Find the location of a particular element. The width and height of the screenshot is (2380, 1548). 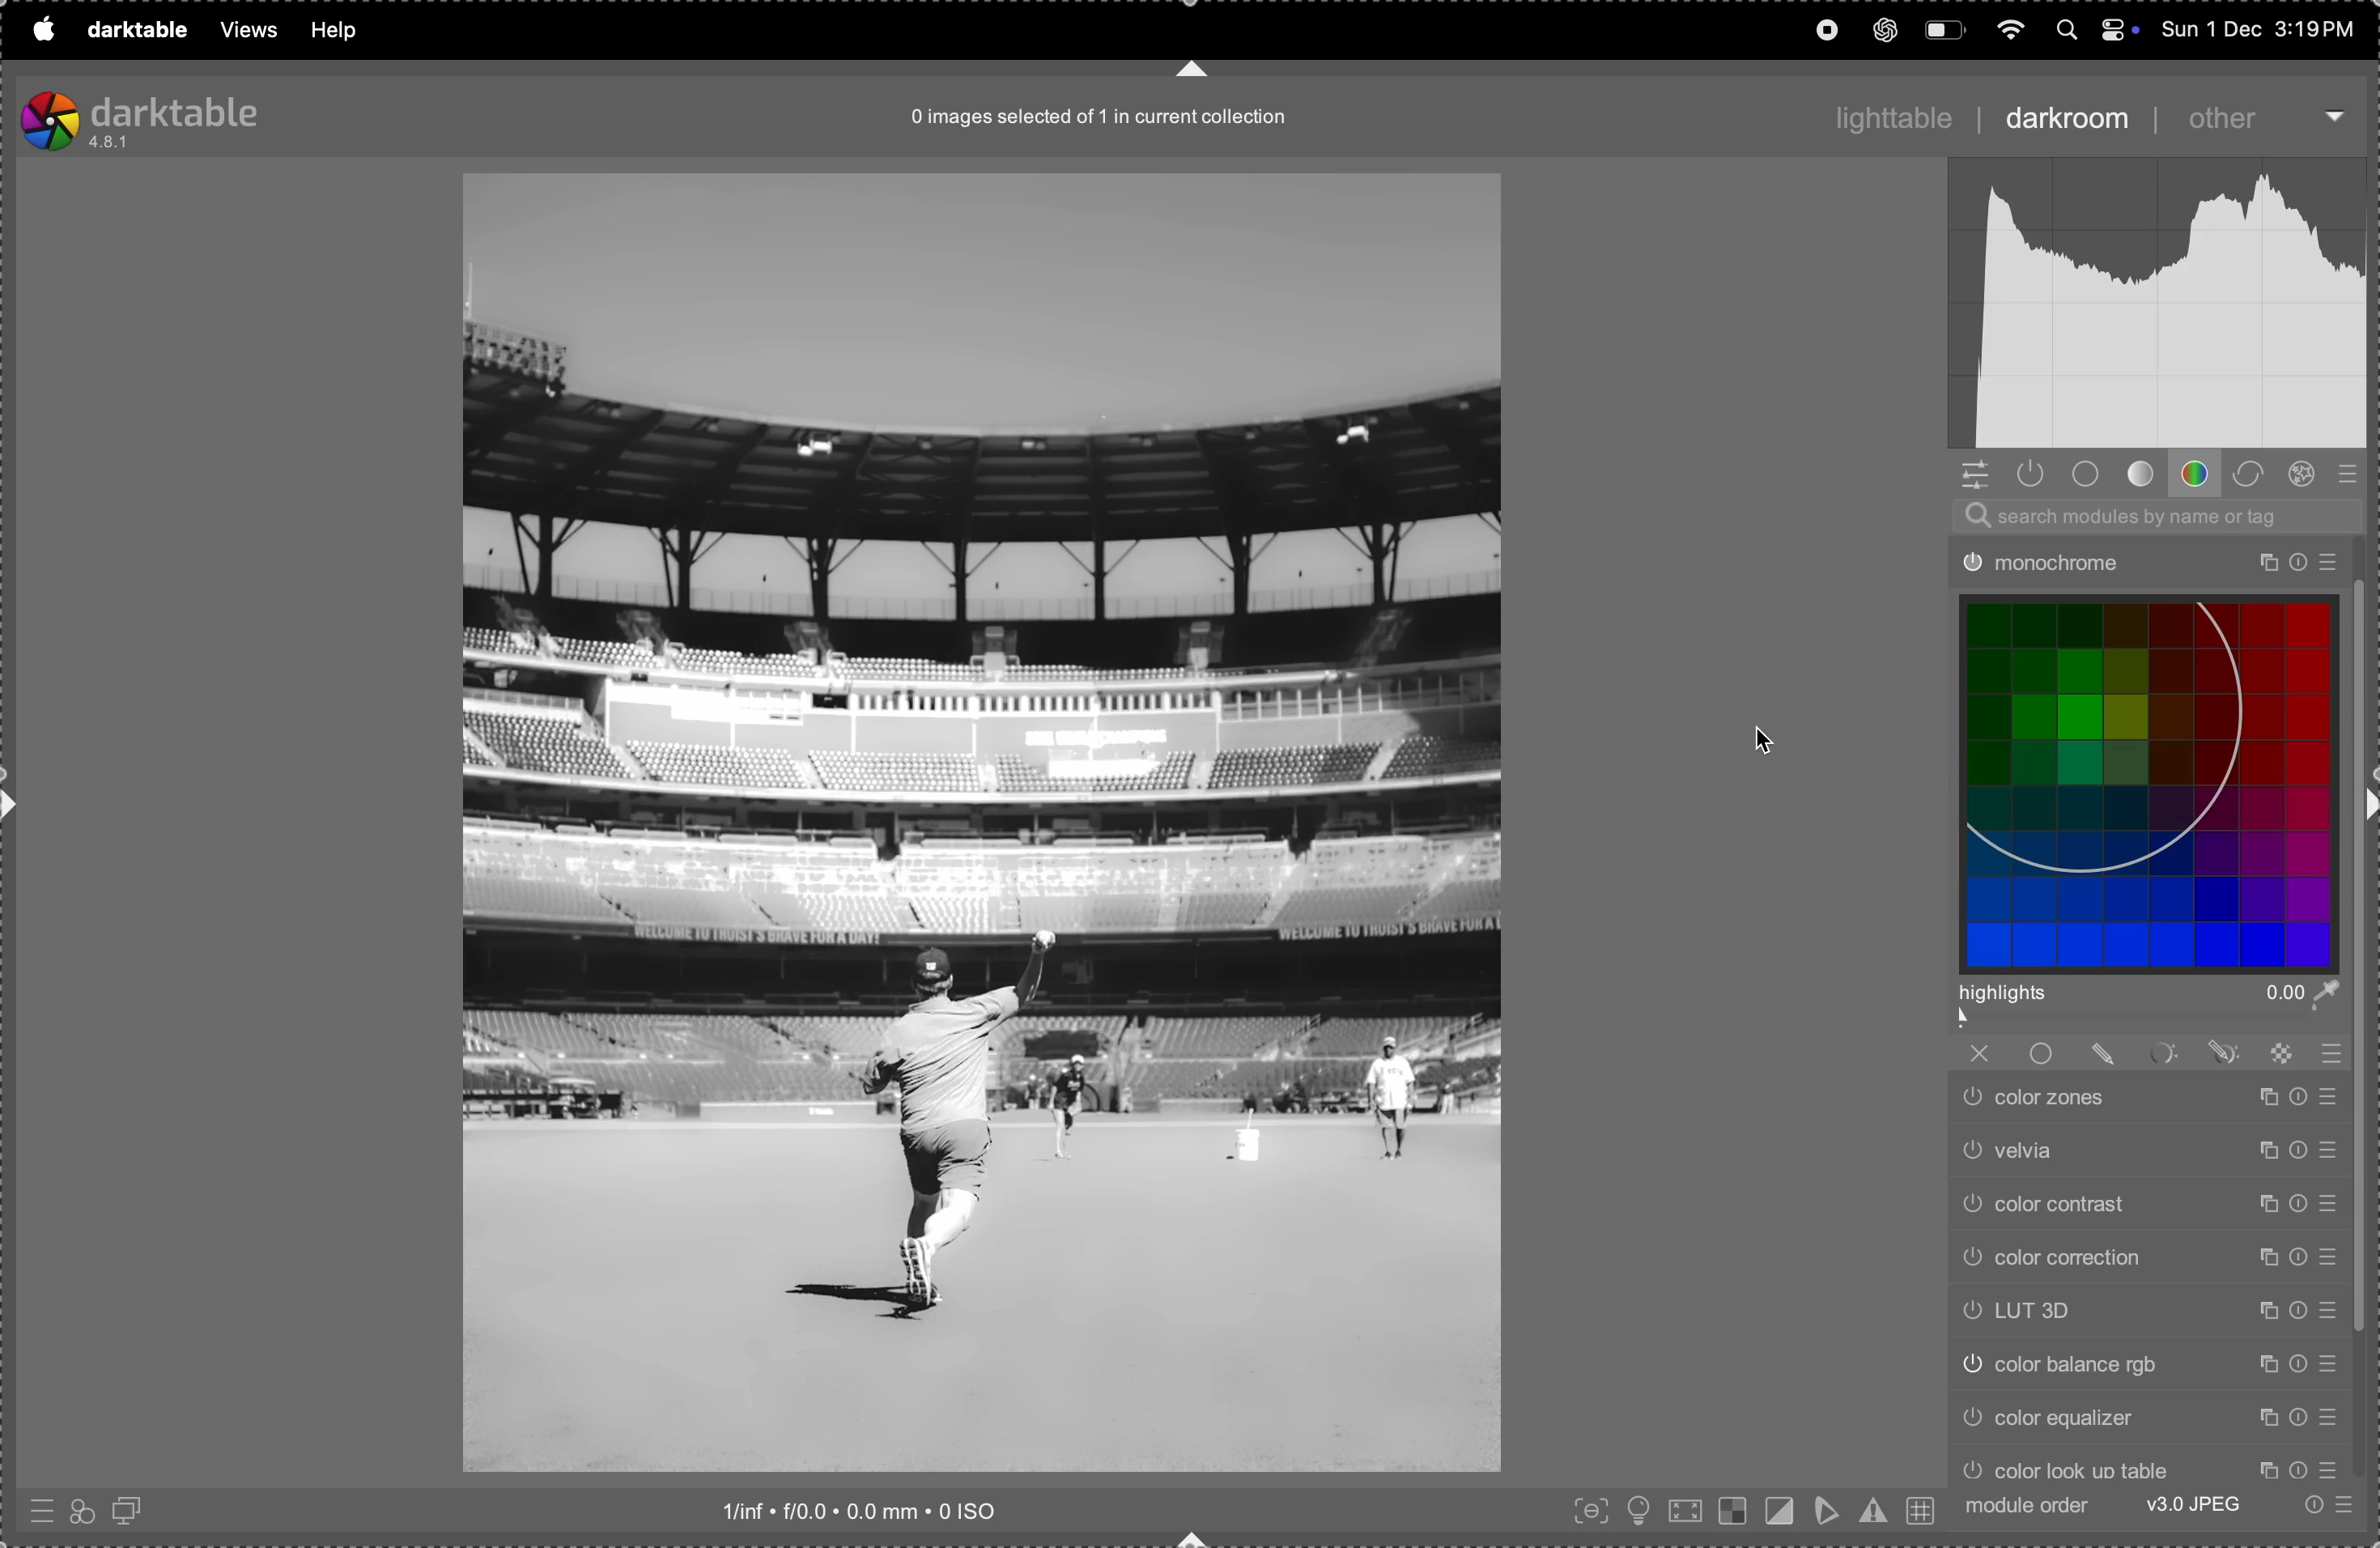

Lut 3D is located at coordinates (2147, 1313).